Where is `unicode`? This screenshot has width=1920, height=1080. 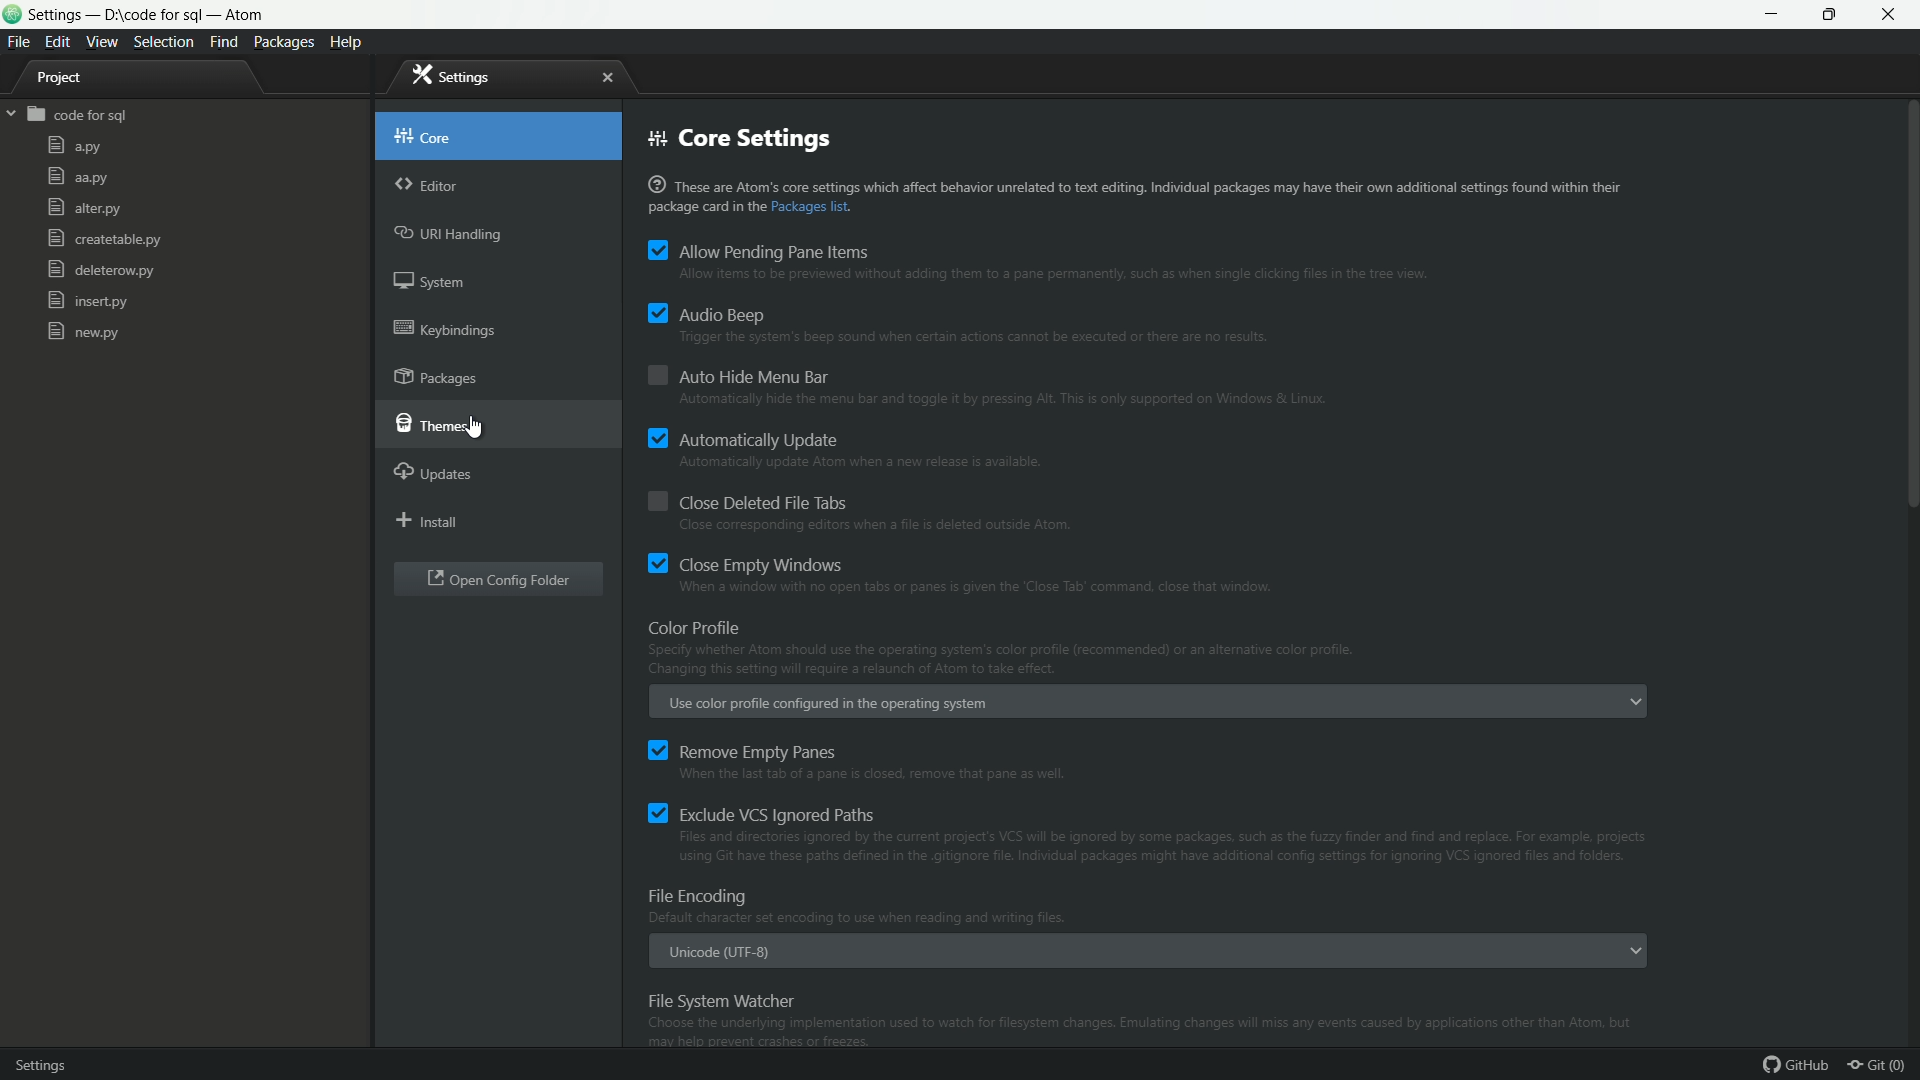
unicode is located at coordinates (721, 954).